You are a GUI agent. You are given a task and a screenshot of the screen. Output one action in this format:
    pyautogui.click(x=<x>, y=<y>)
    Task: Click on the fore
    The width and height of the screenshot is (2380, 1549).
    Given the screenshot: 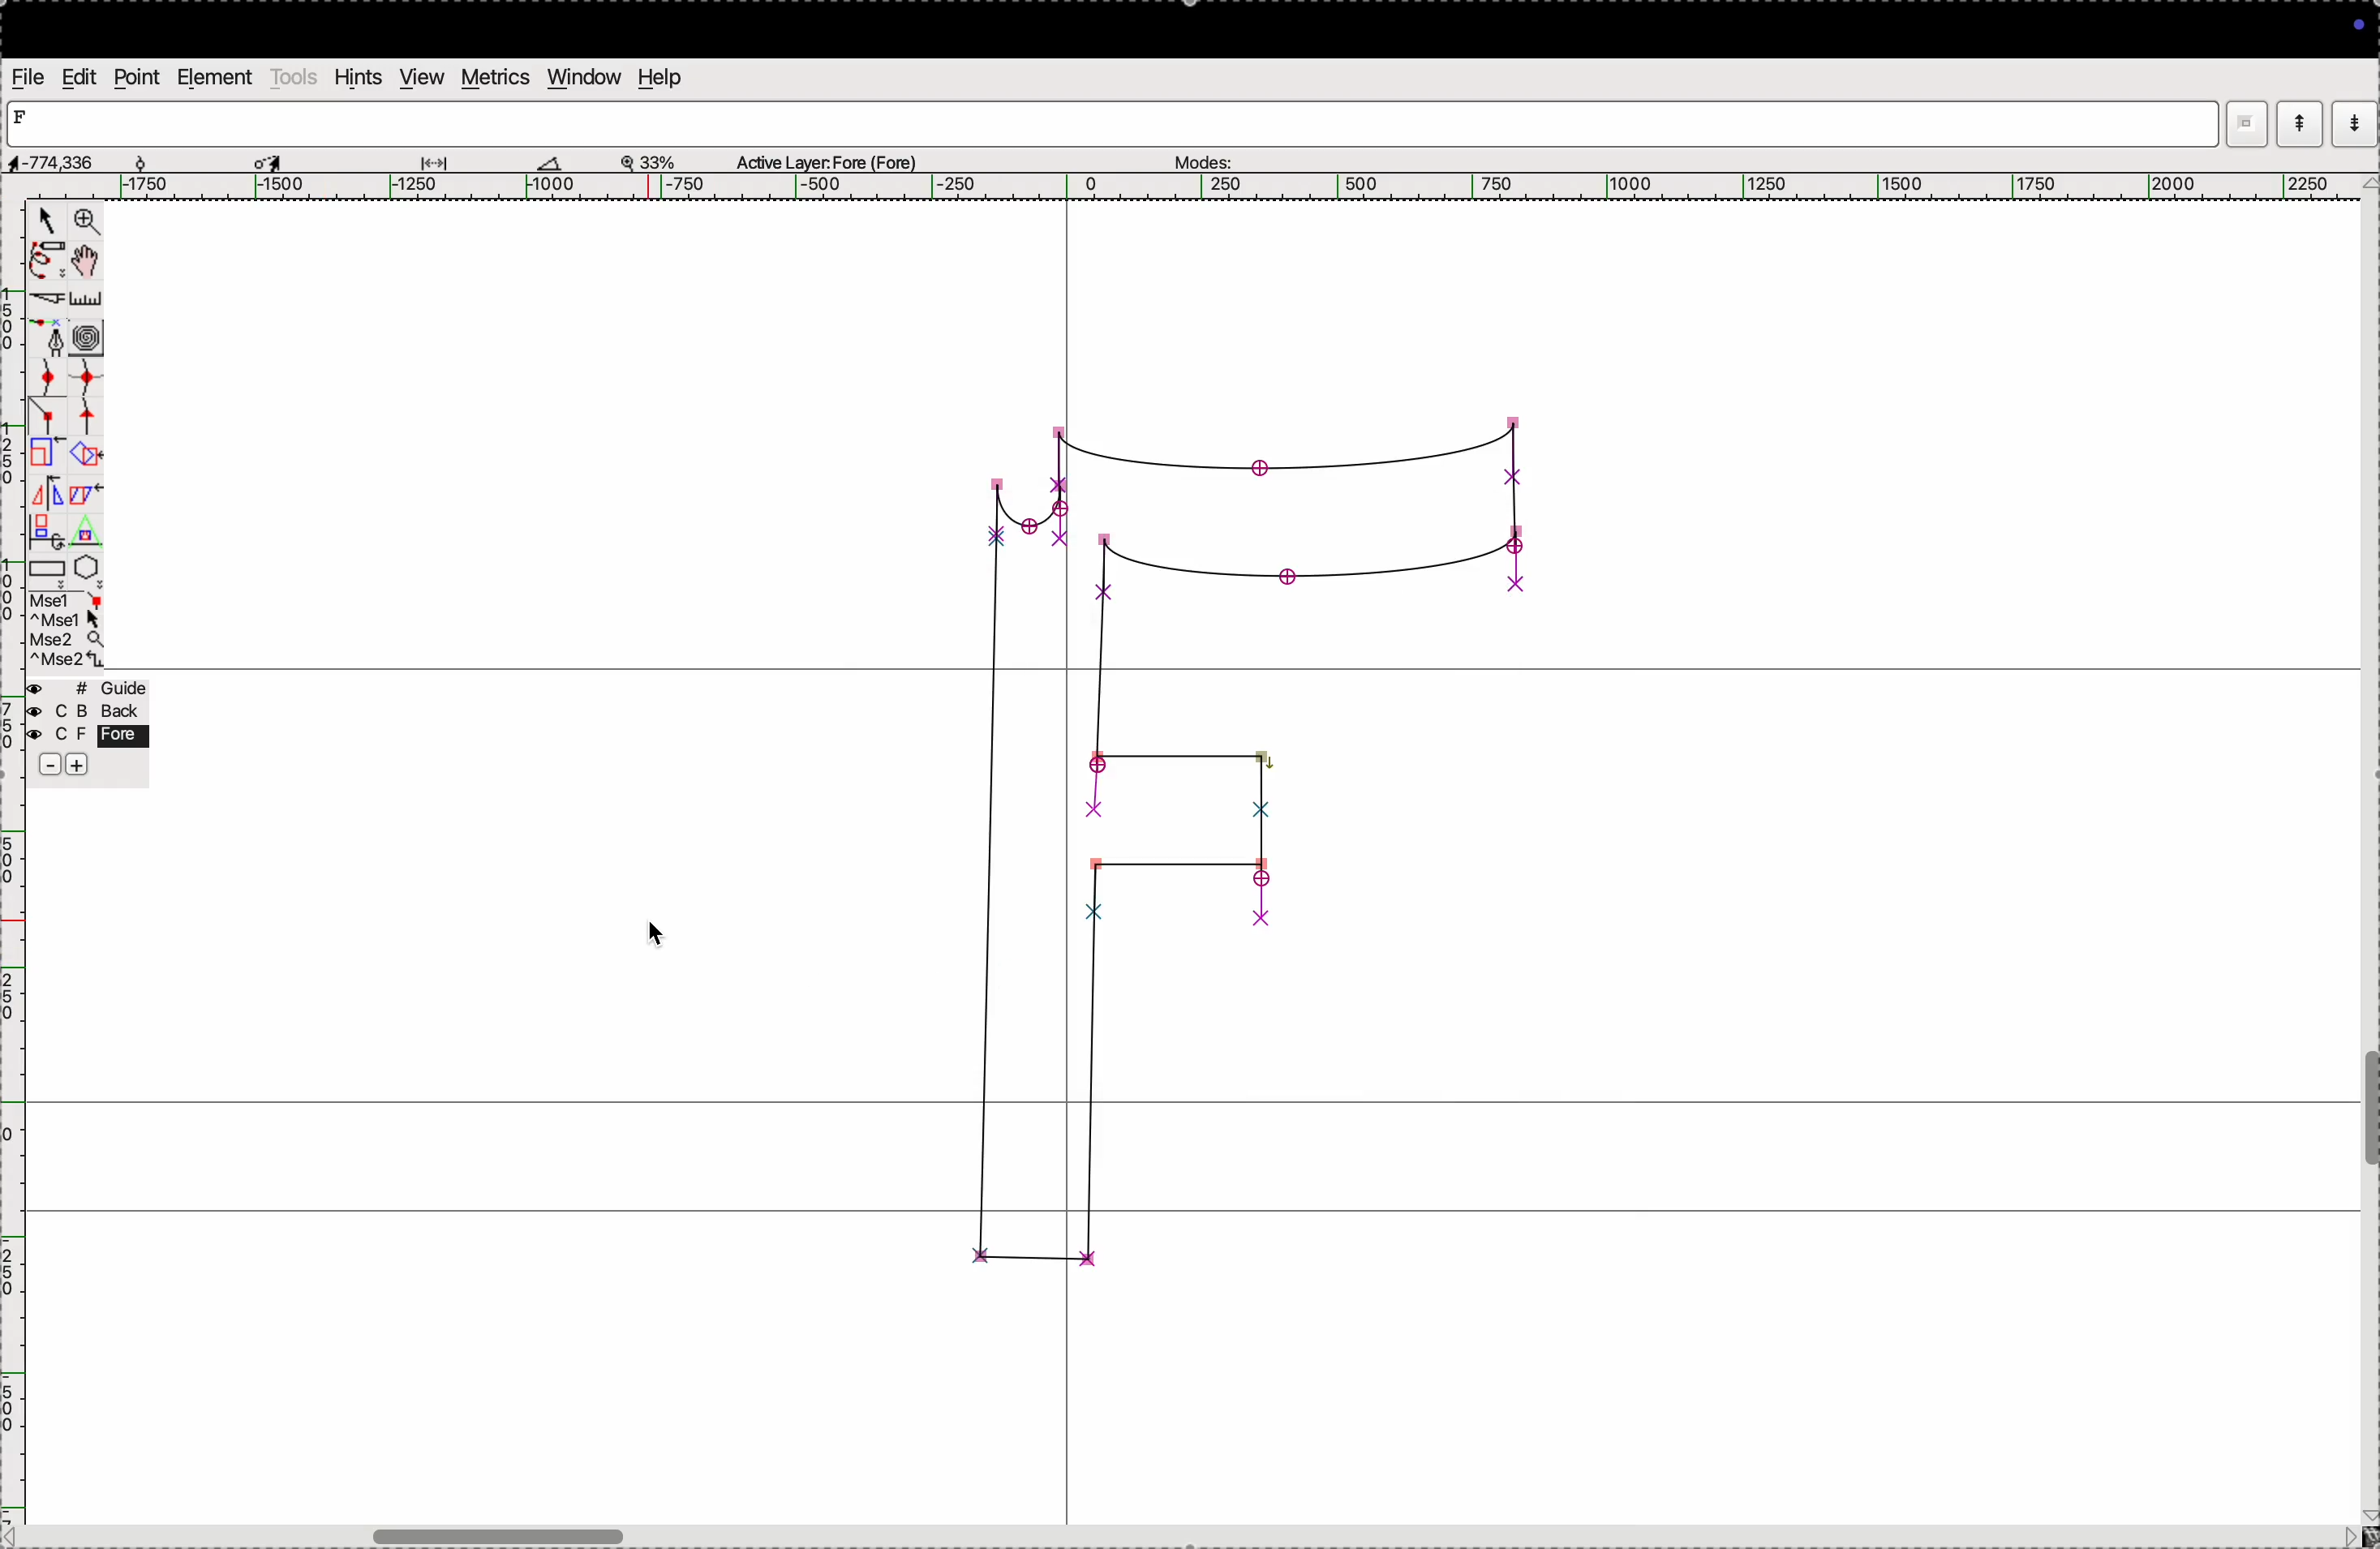 What is the action you would take?
    pyautogui.click(x=90, y=737)
    